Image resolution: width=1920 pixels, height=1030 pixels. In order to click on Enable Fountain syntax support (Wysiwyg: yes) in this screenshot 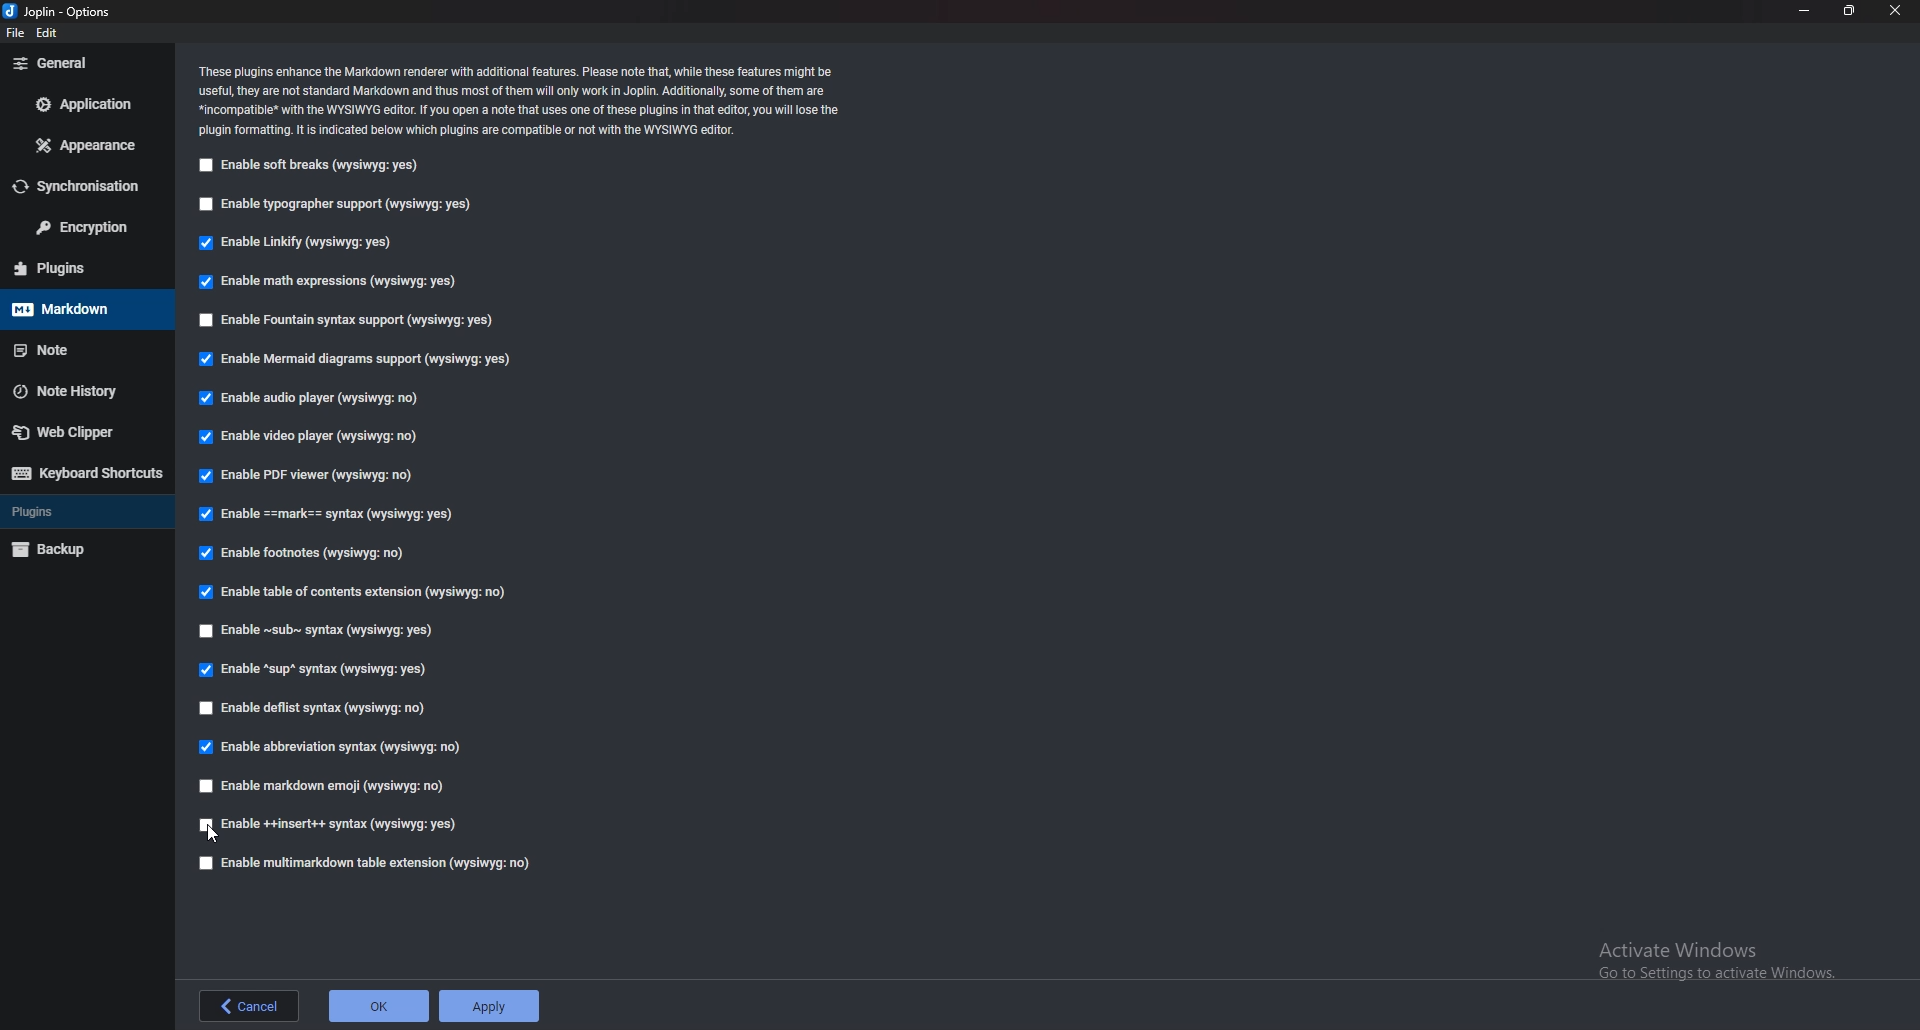, I will do `click(349, 319)`.